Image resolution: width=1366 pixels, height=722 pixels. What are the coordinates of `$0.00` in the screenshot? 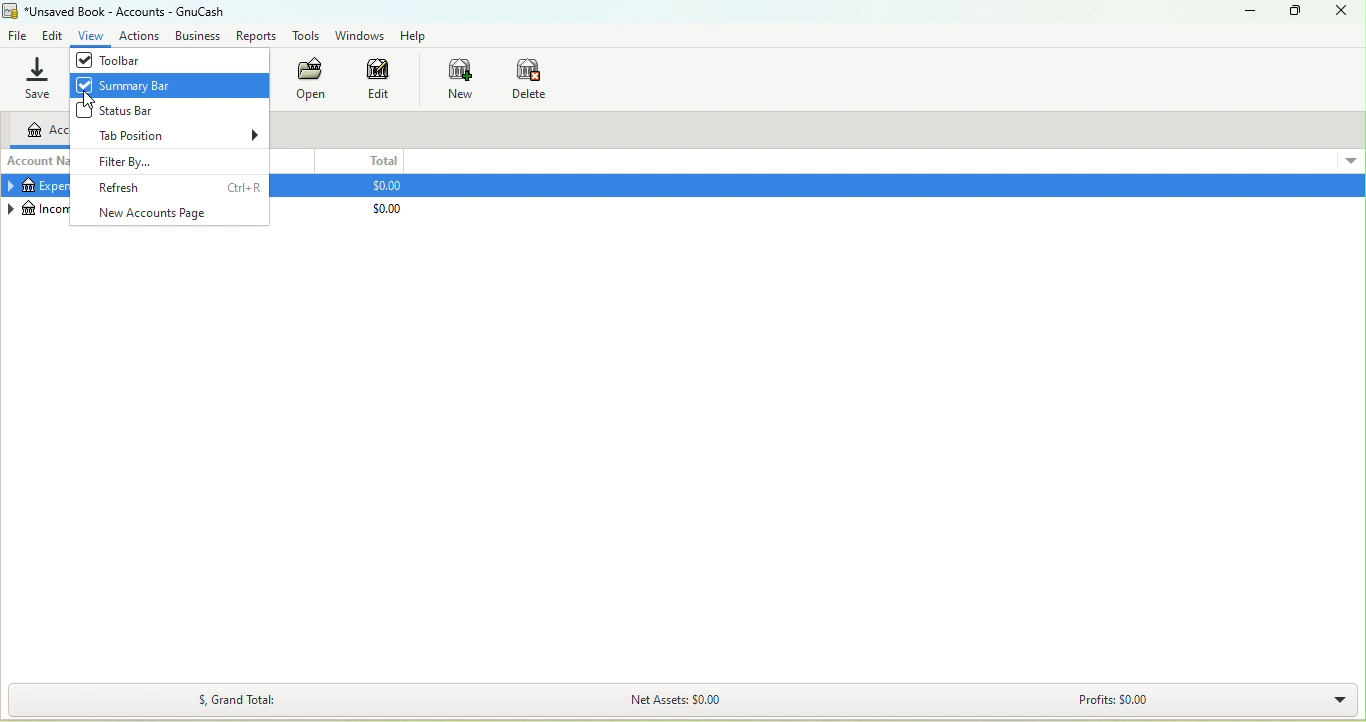 It's located at (388, 186).